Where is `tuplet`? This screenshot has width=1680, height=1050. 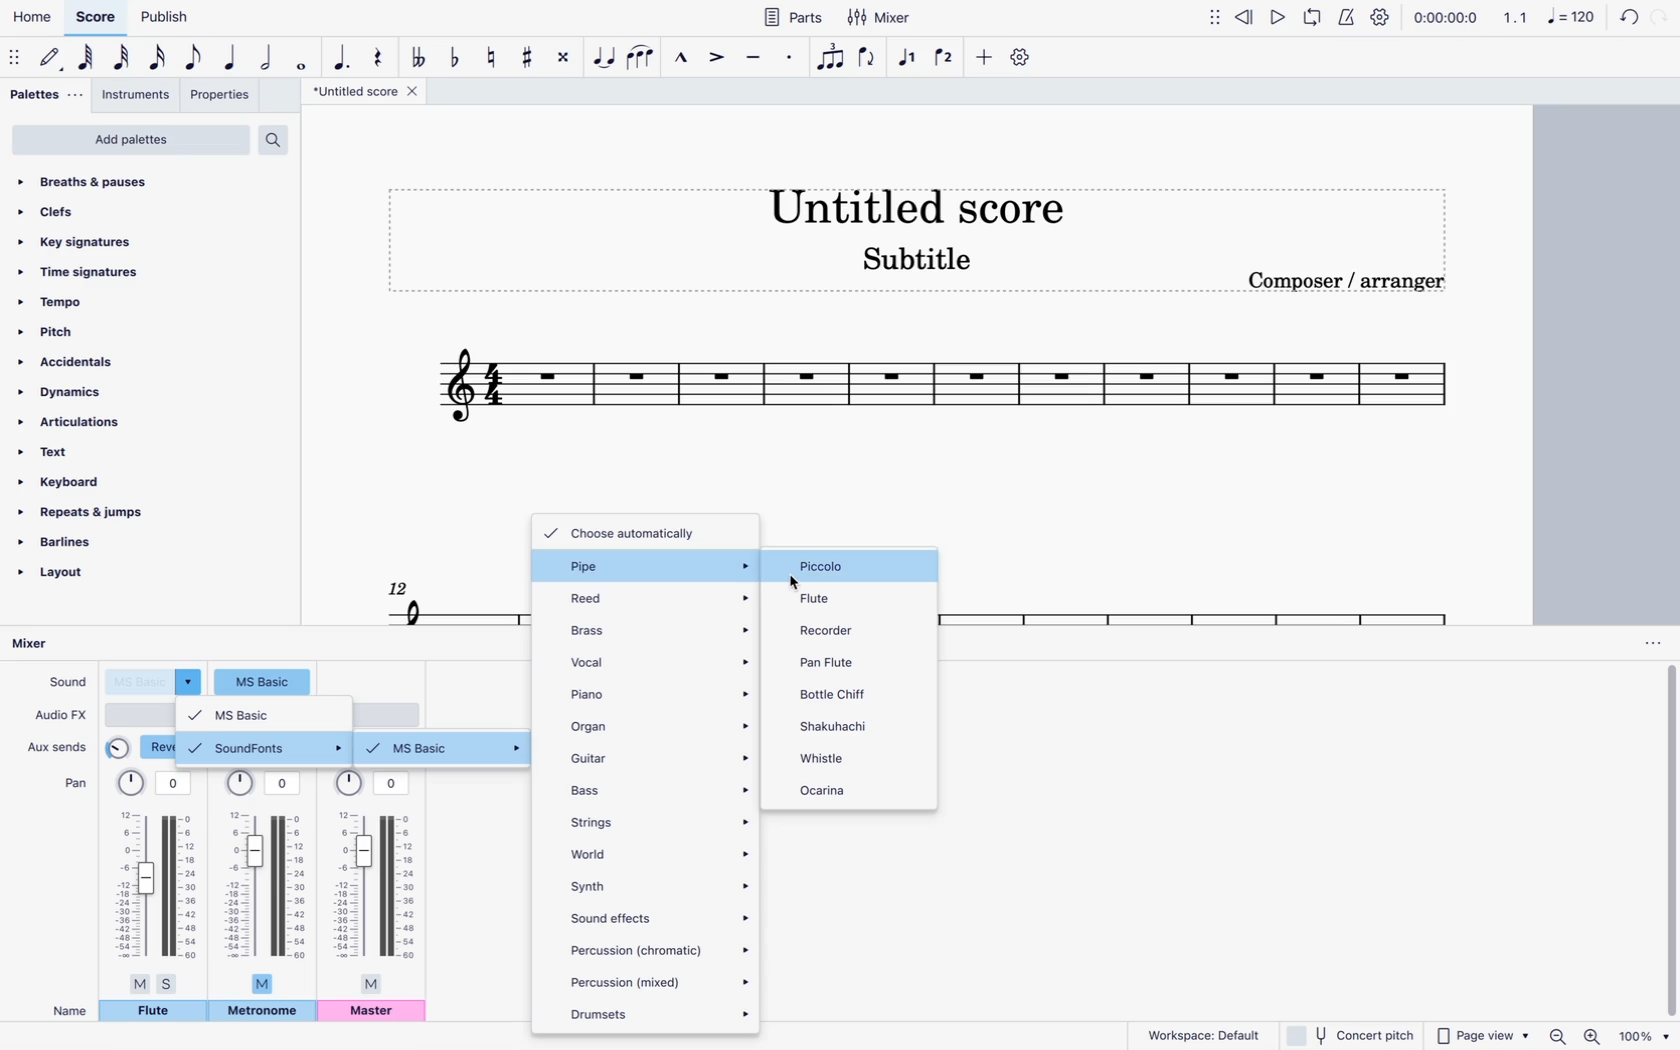
tuplet is located at coordinates (832, 62).